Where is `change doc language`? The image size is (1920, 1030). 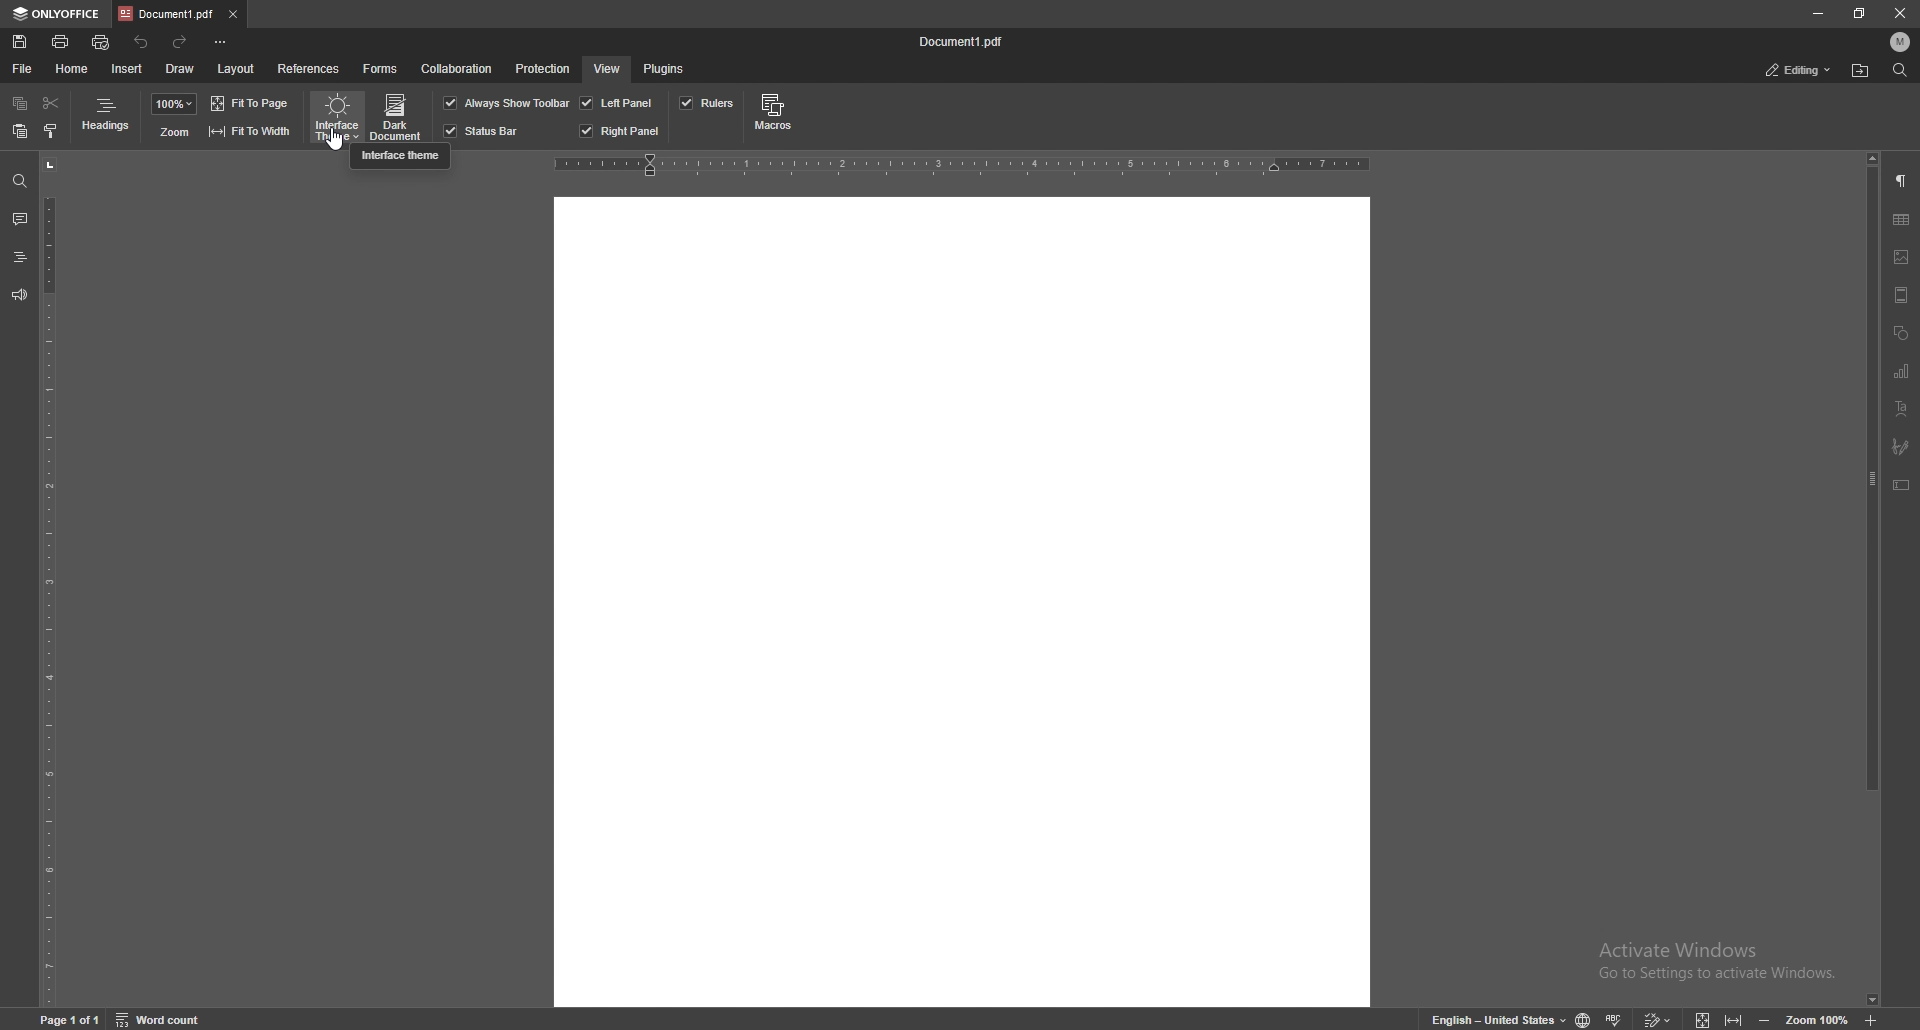
change doc language is located at coordinates (1585, 1018).